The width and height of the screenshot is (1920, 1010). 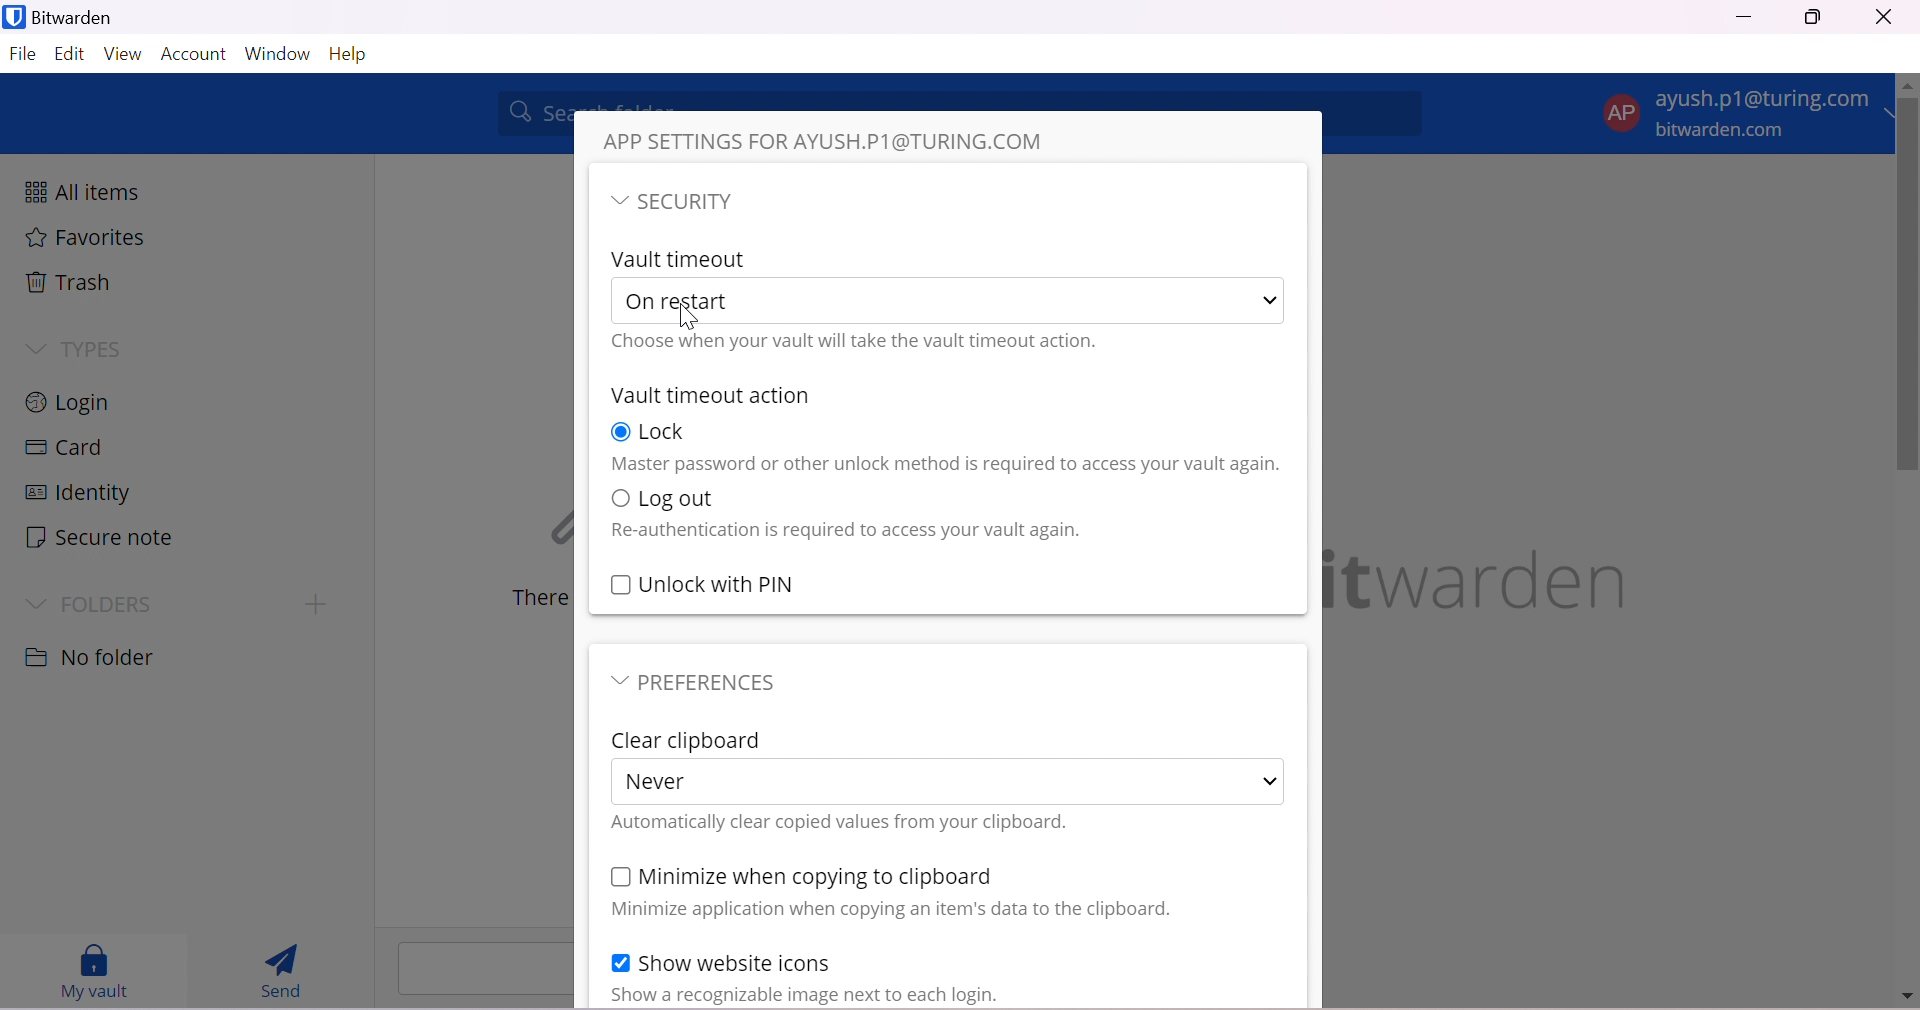 What do you see at coordinates (69, 281) in the screenshot?
I see `Trash` at bounding box center [69, 281].